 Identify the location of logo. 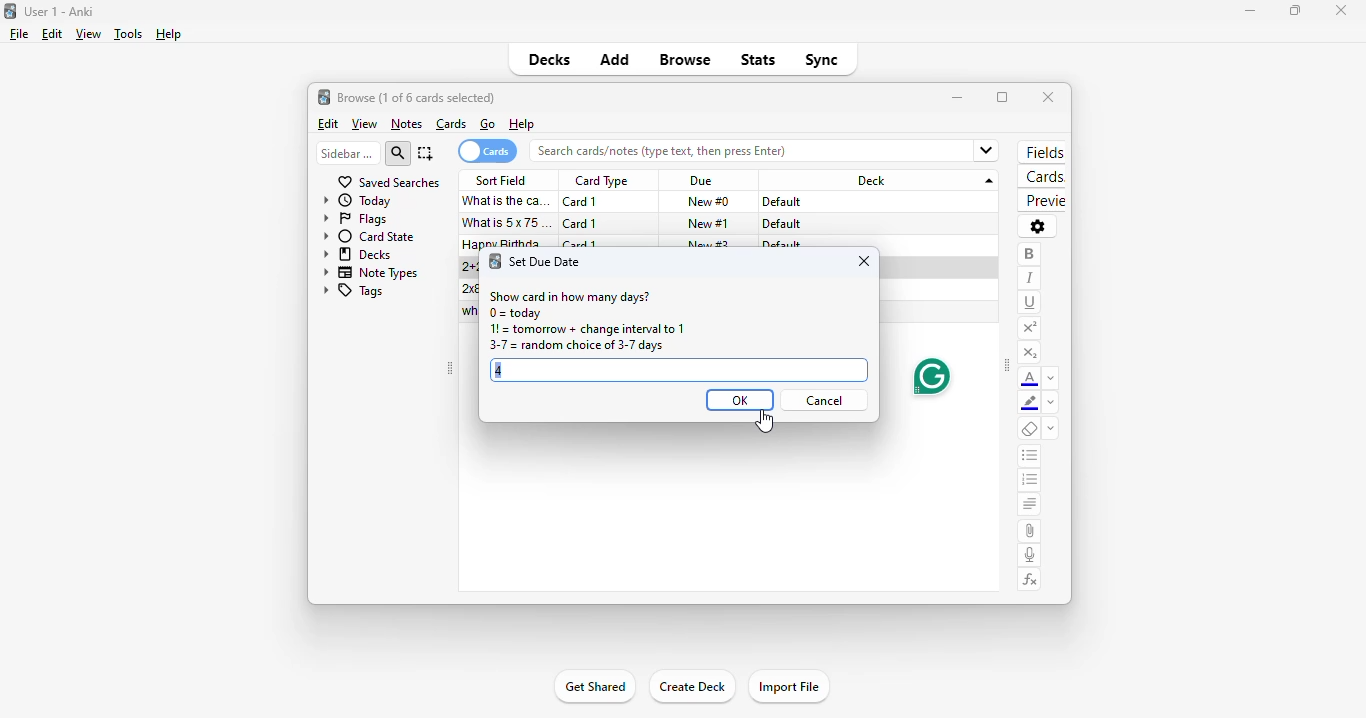
(10, 10).